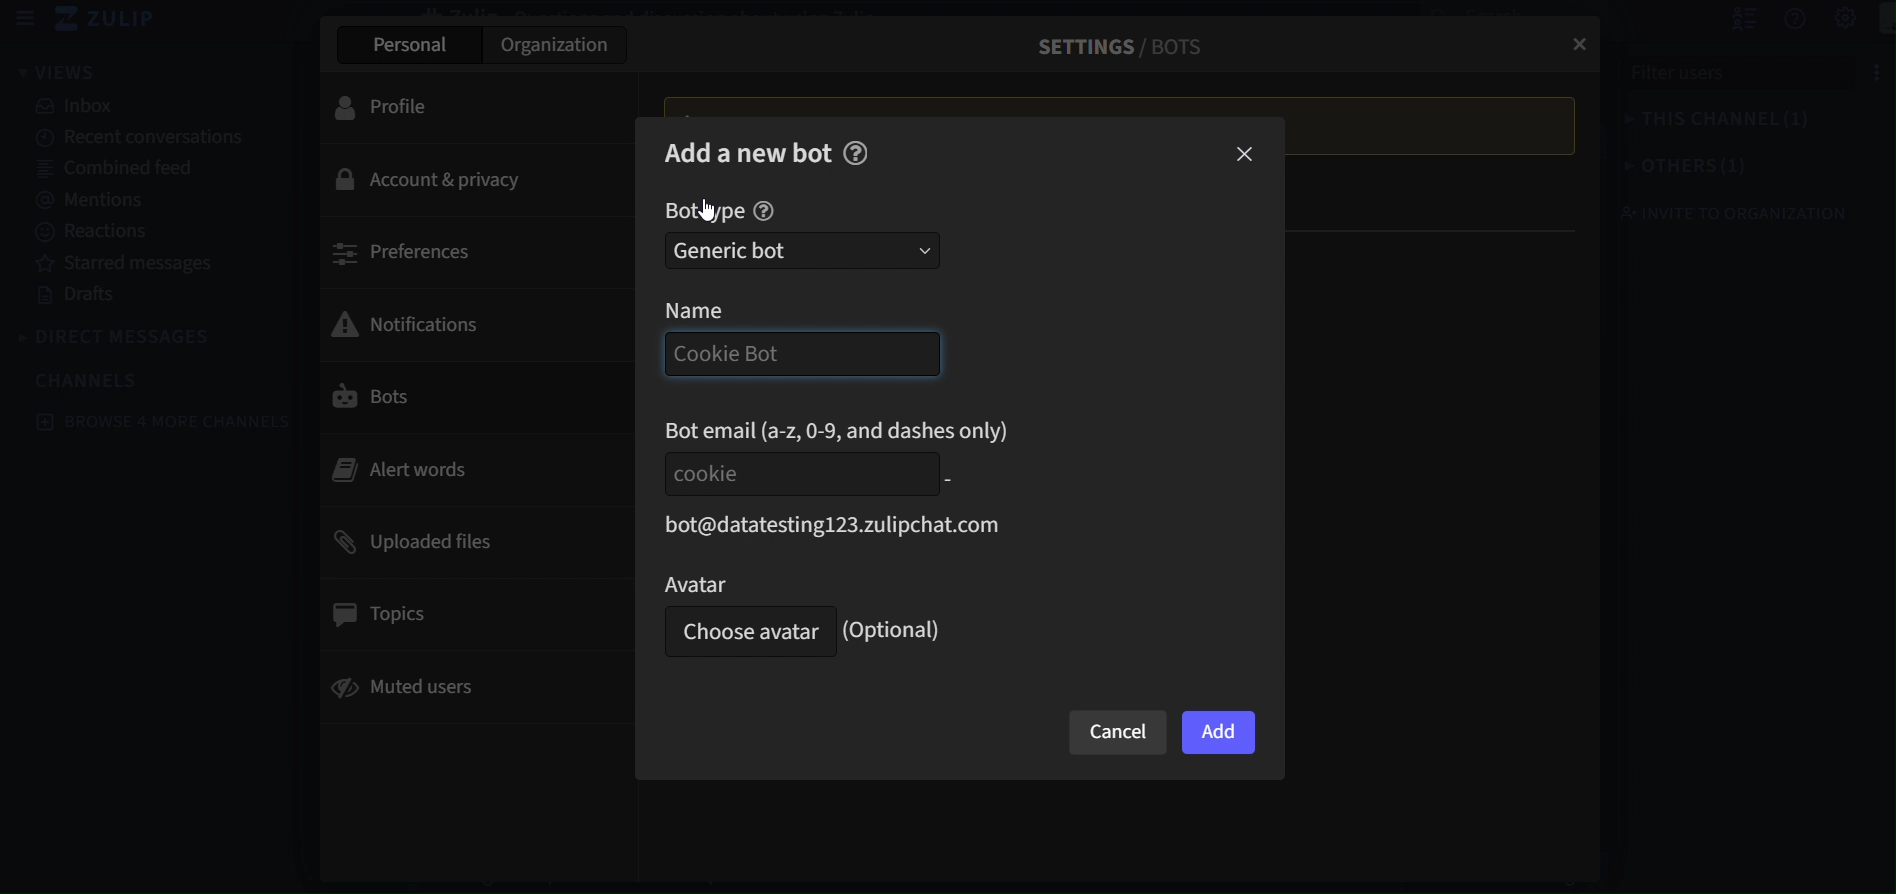  Describe the element at coordinates (1873, 20) in the screenshot. I see `main menu` at that location.